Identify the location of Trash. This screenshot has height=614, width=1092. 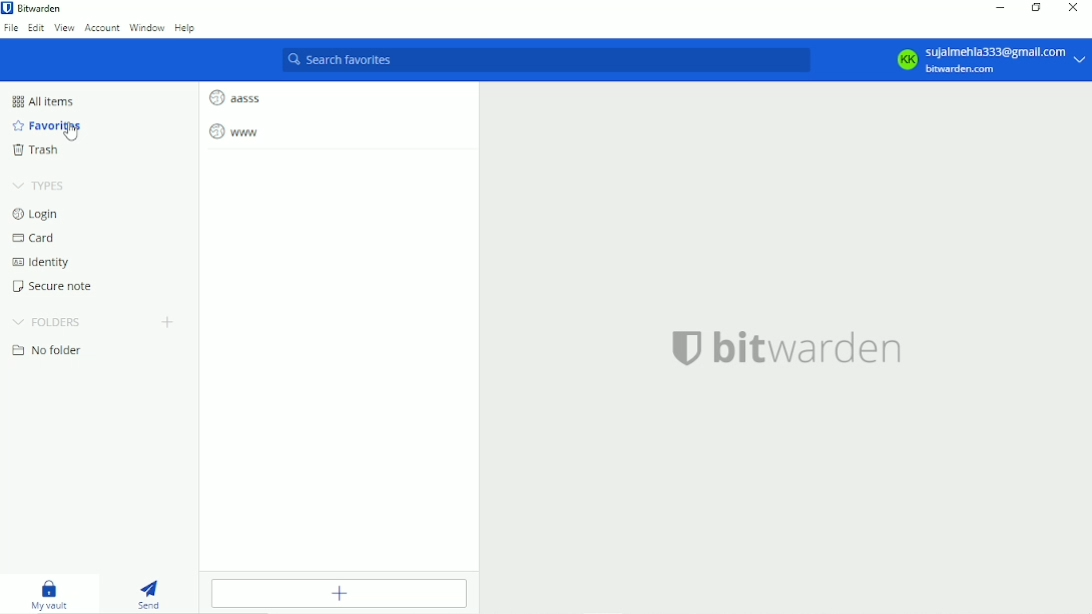
(37, 151).